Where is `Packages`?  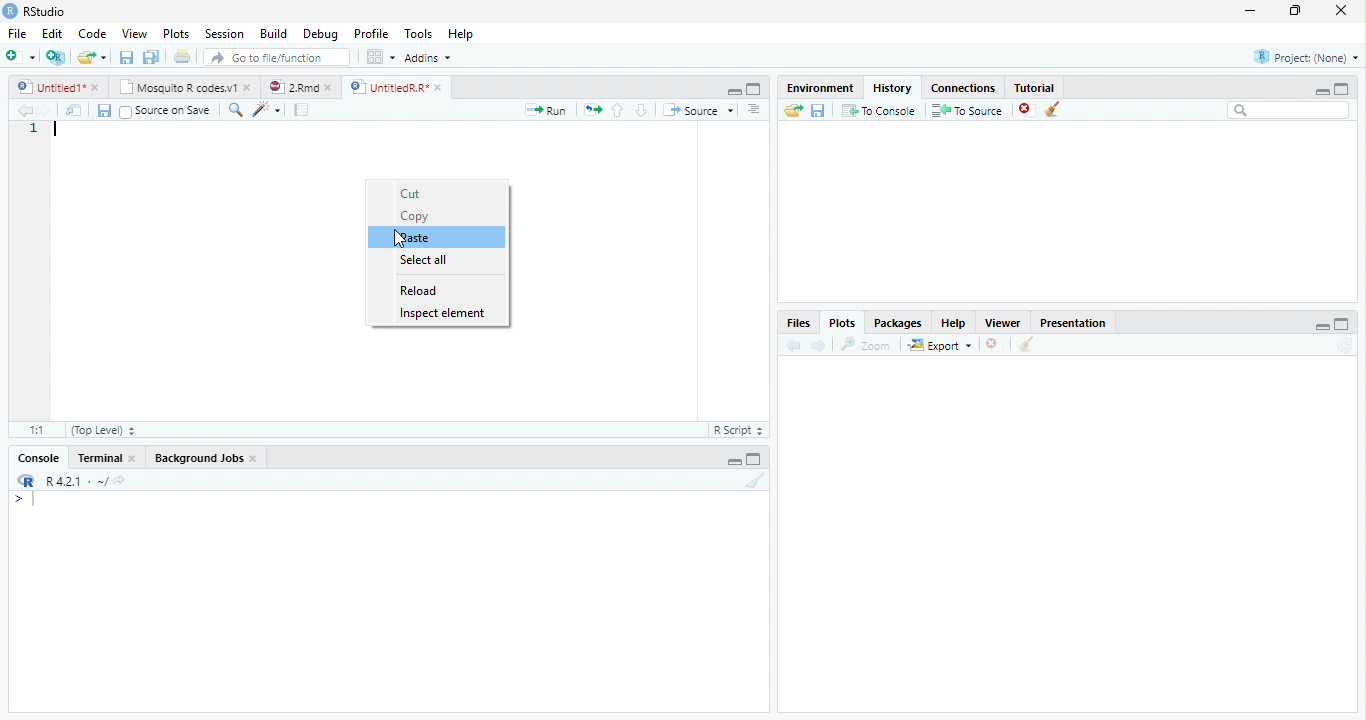
Packages is located at coordinates (897, 325).